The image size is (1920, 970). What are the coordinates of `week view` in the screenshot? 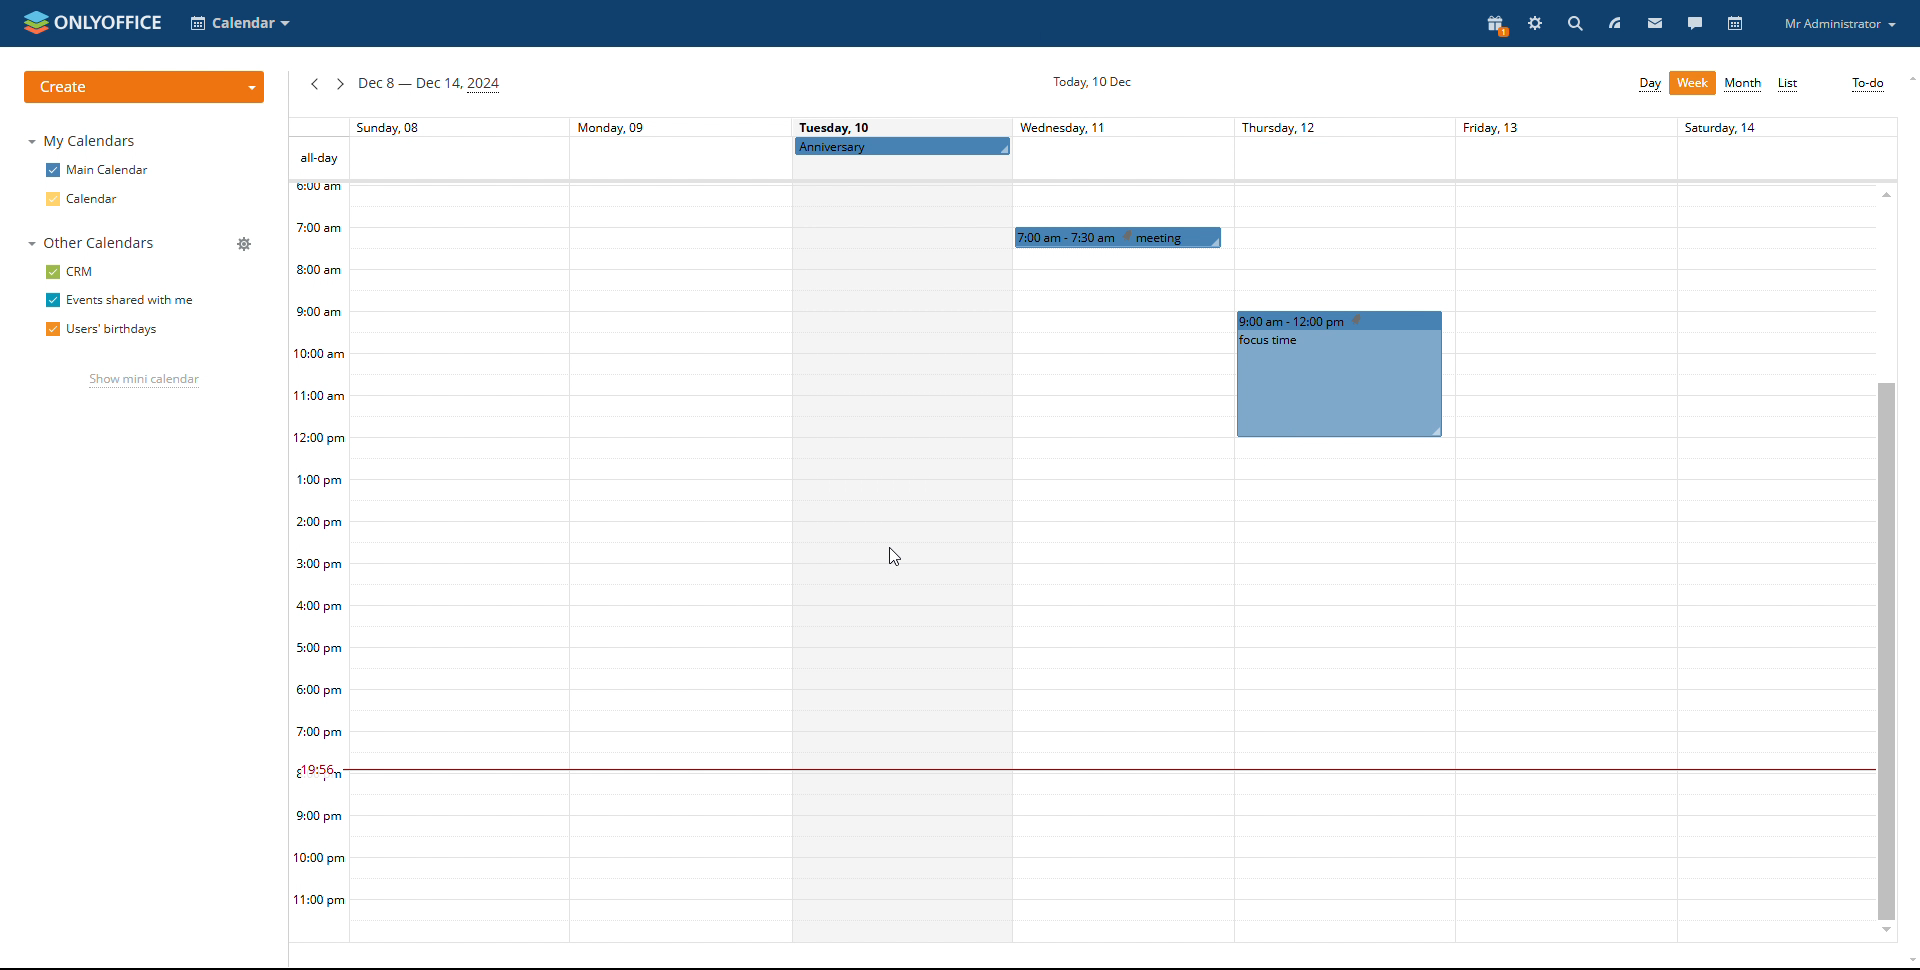 It's located at (1693, 83).